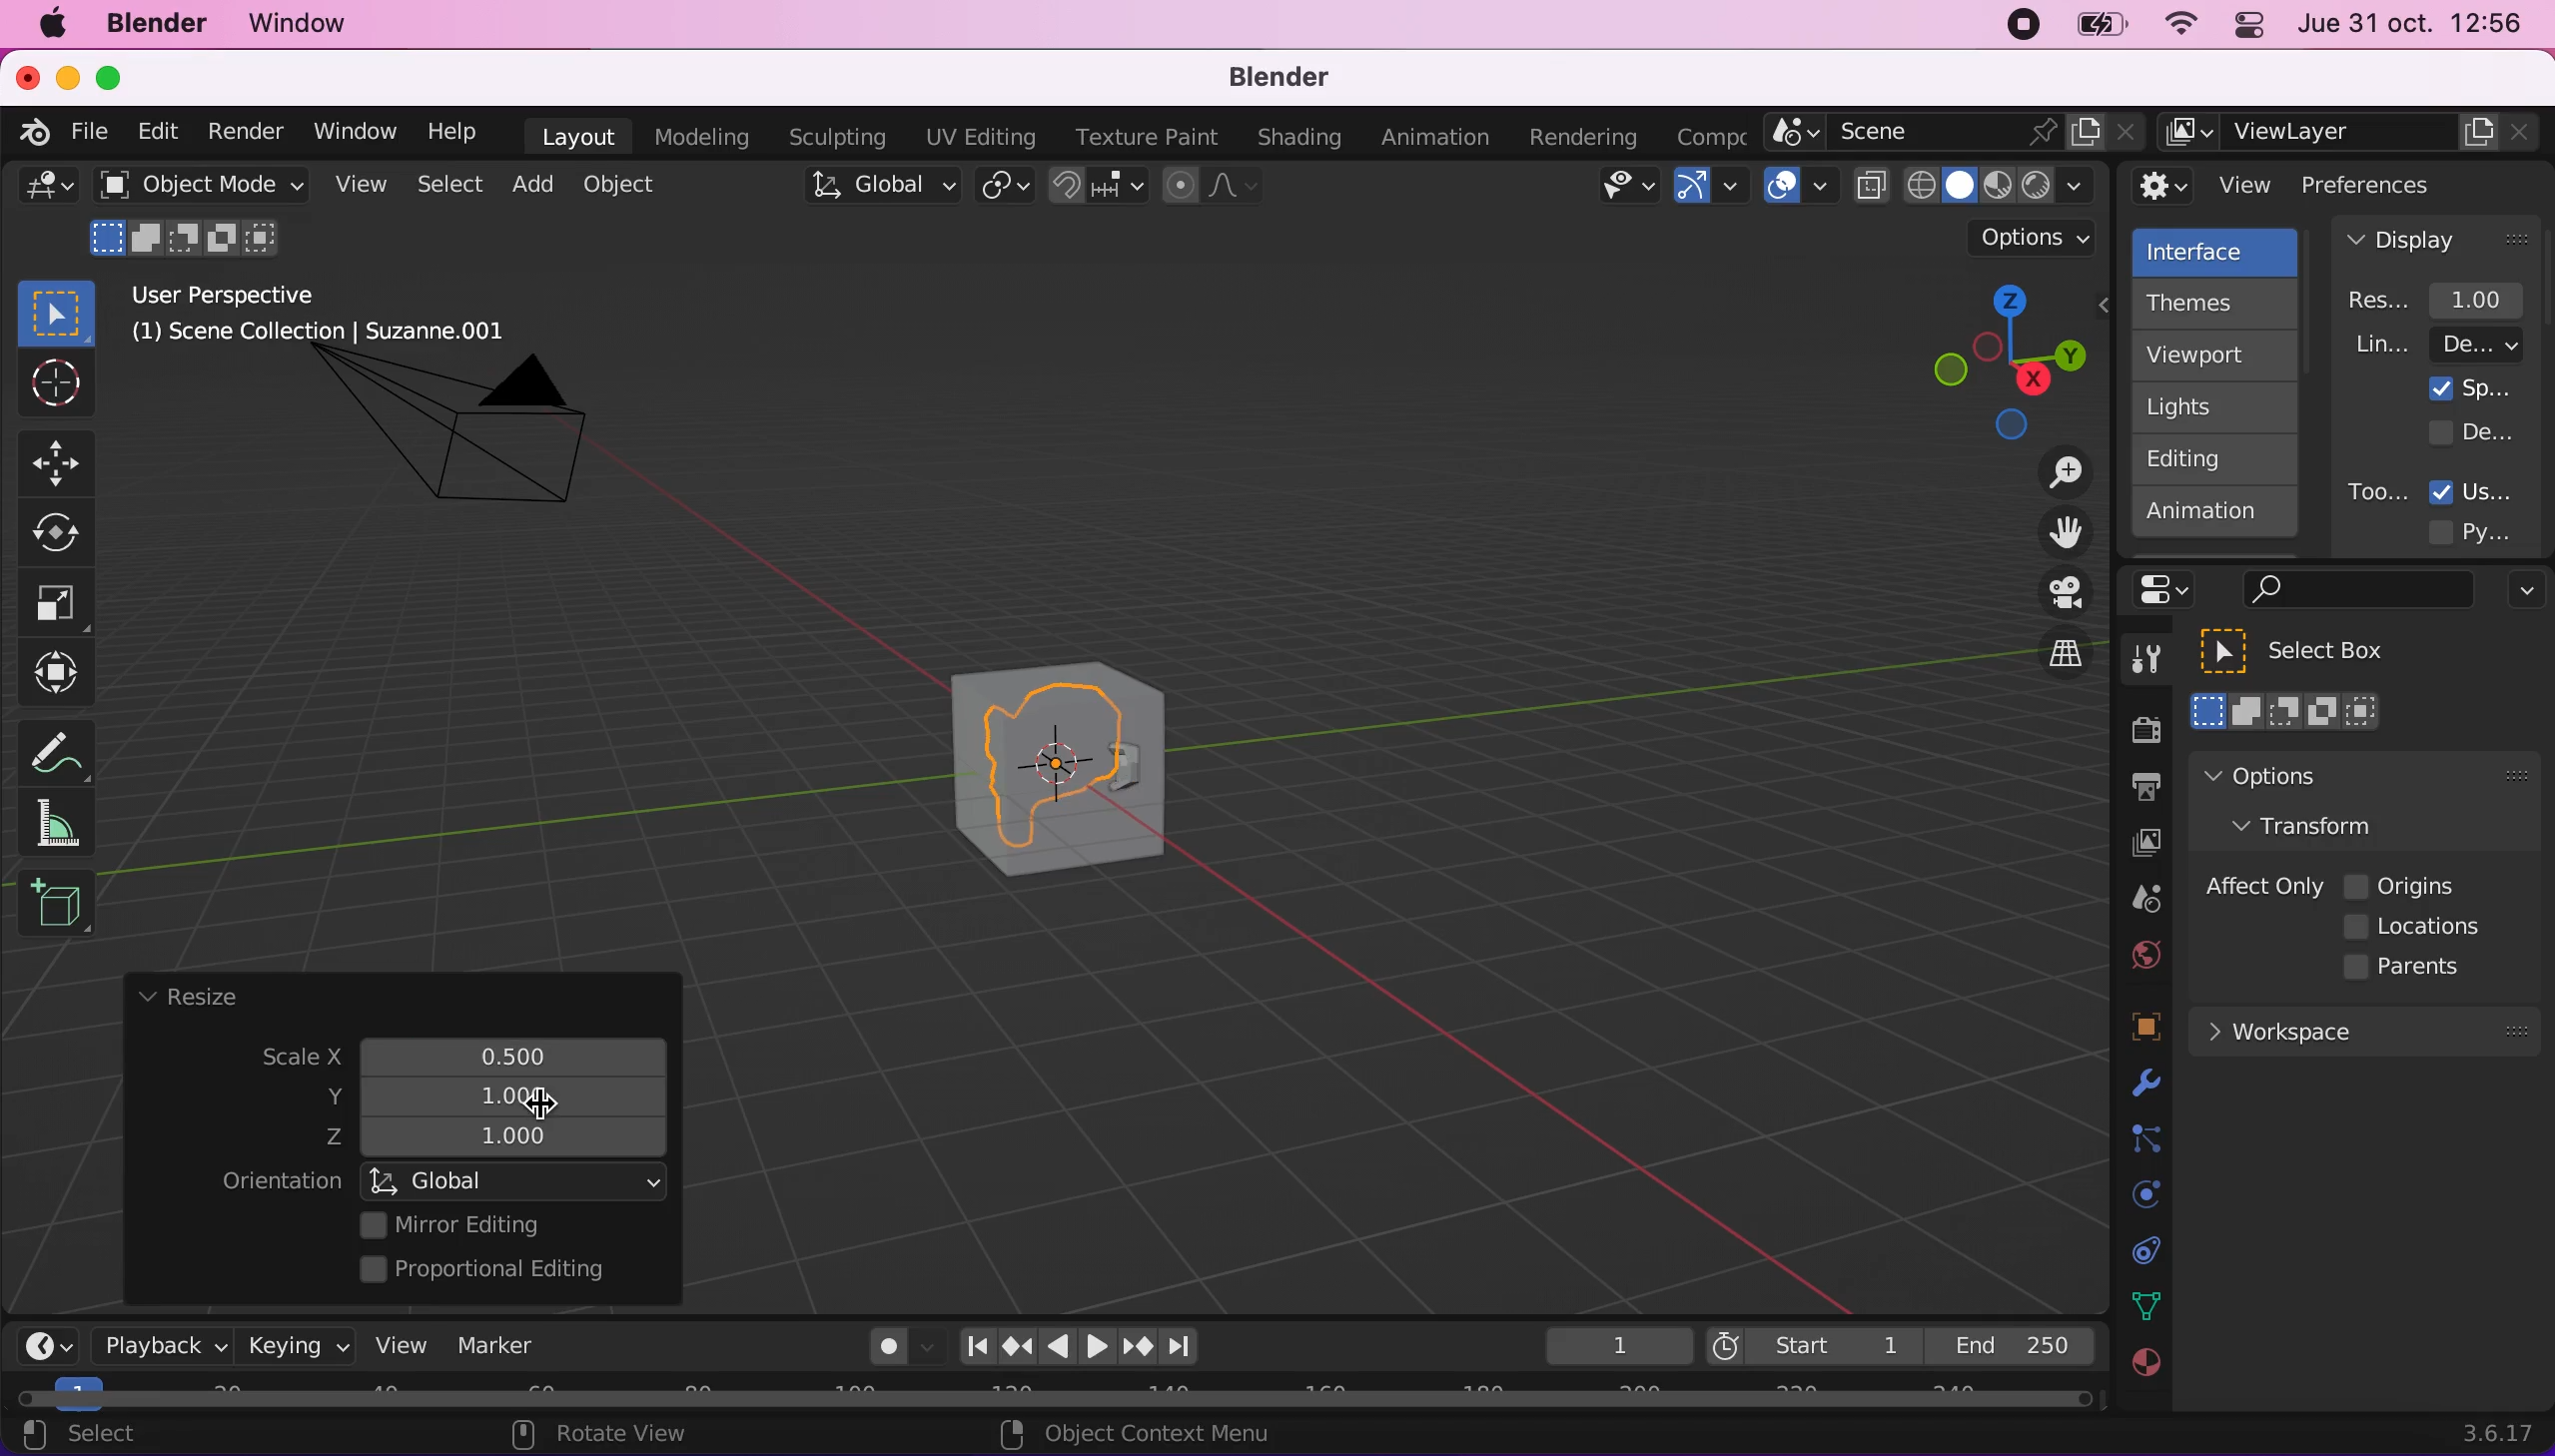  I want to click on transform, so click(2324, 824).